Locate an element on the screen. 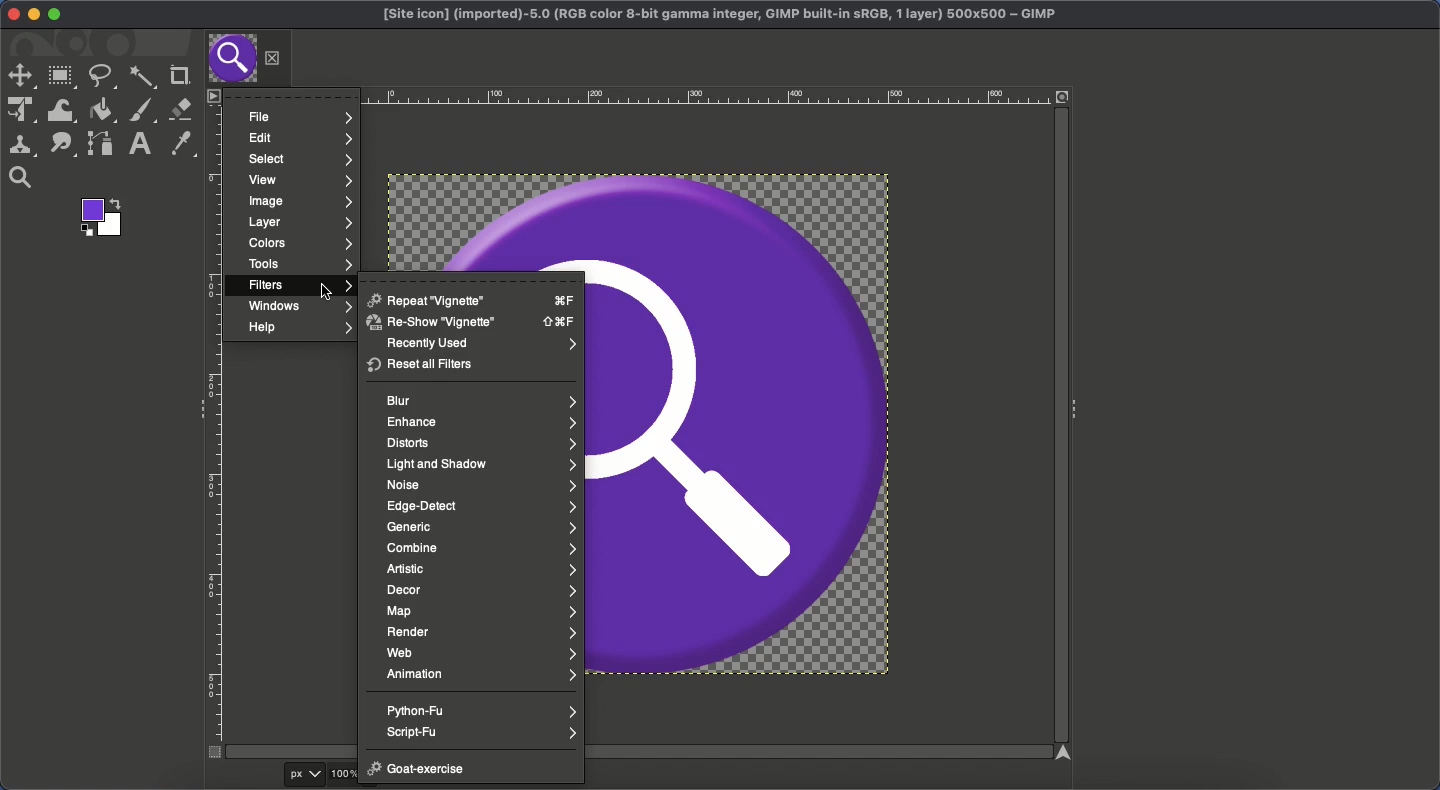 This screenshot has width=1440, height=790. Light and shadow is located at coordinates (481, 466).